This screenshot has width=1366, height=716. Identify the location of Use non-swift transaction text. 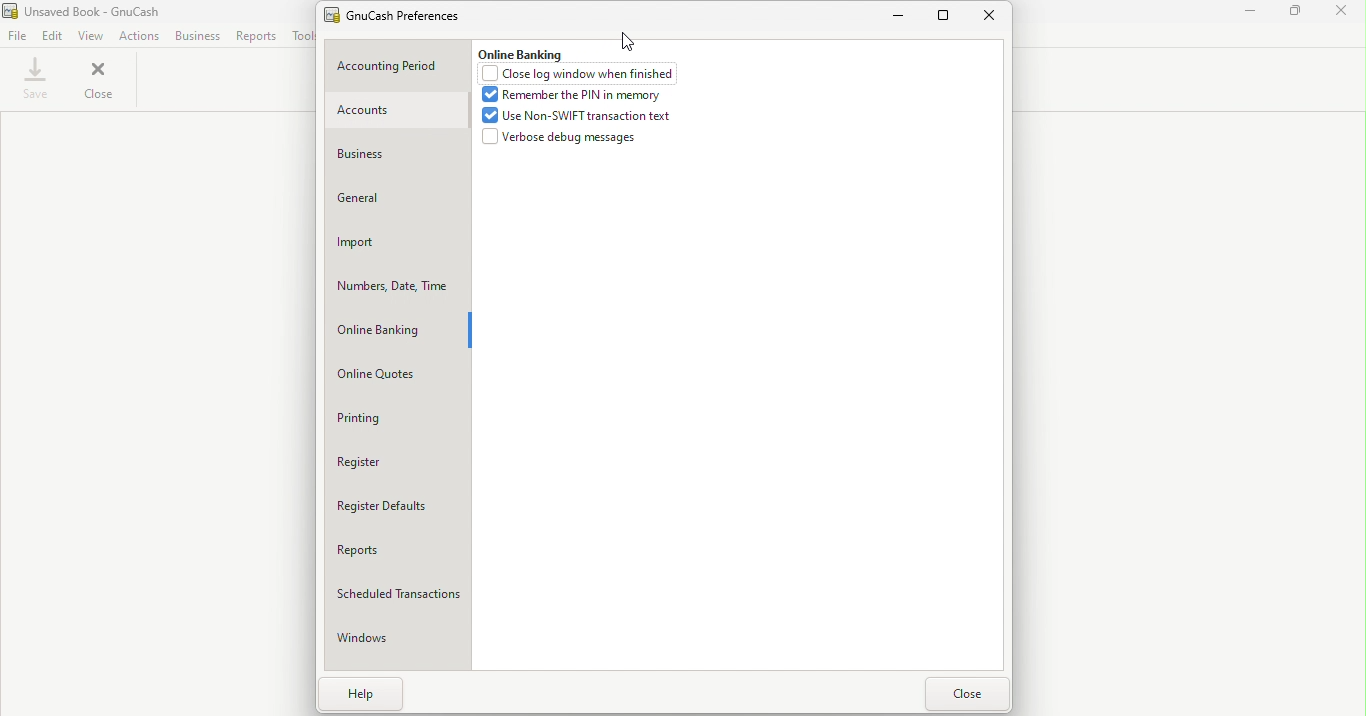
(580, 115).